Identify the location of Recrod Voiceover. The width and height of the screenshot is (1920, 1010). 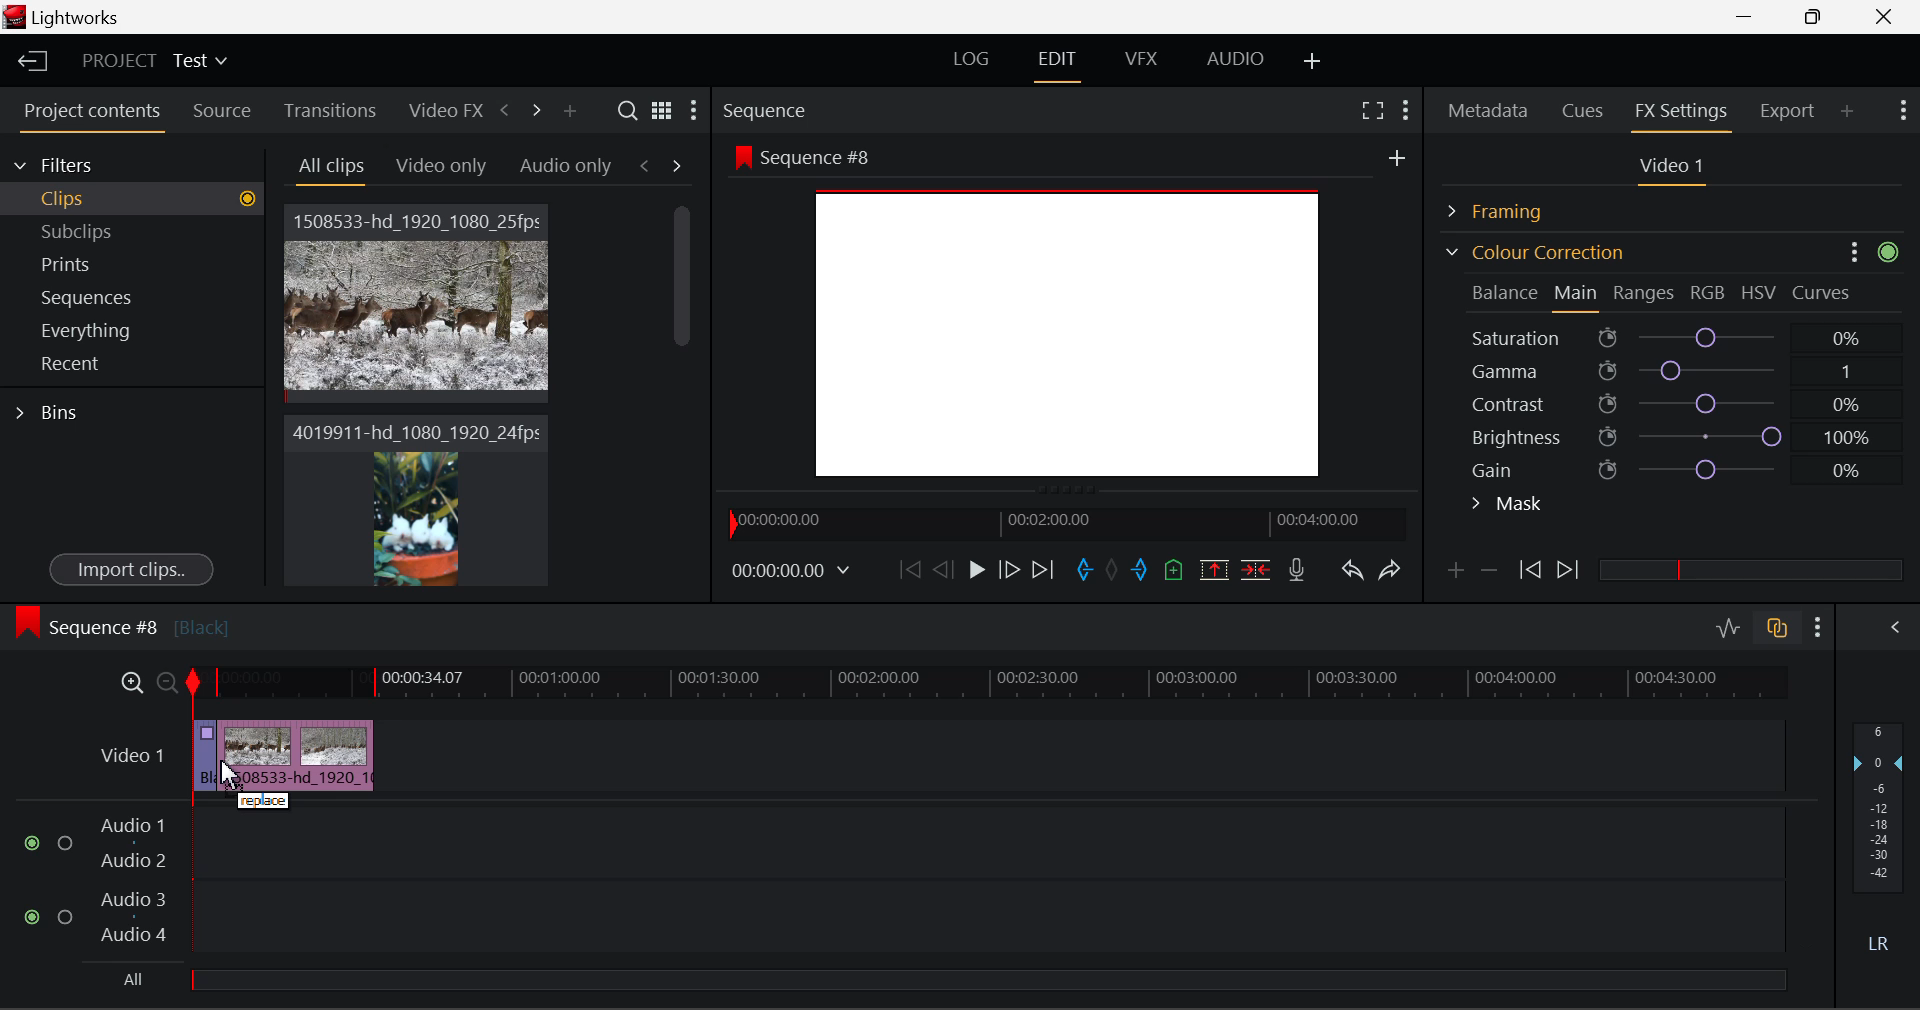
(1296, 569).